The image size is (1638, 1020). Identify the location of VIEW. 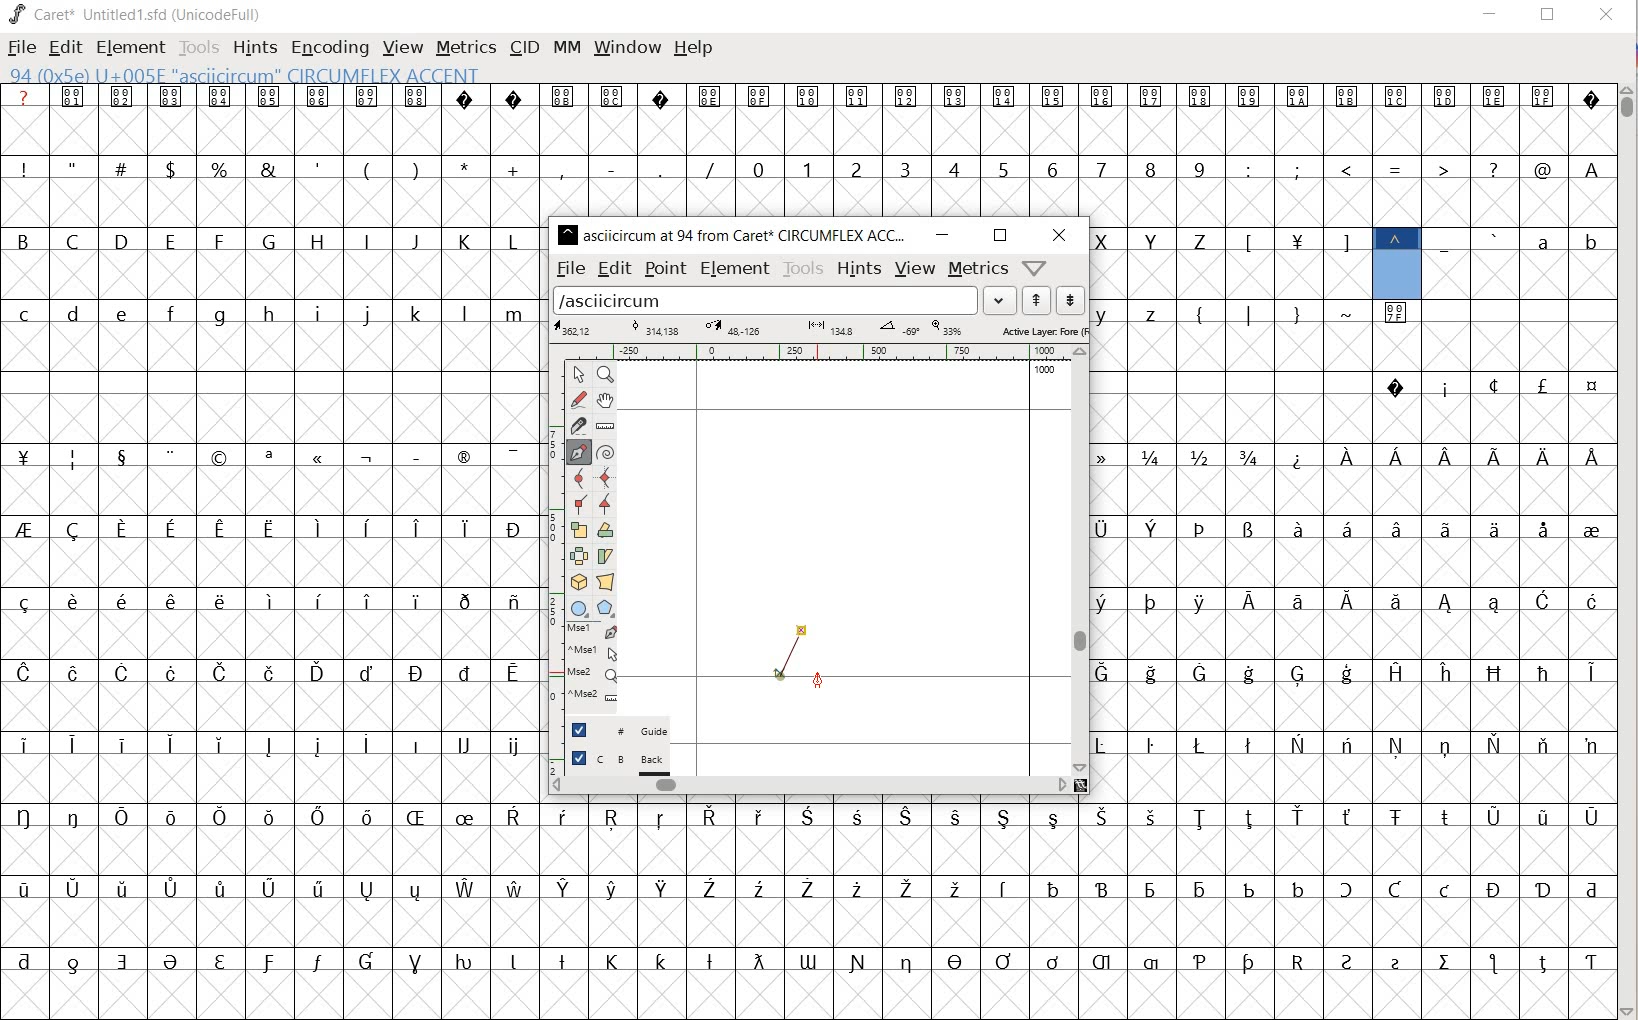
(402, 48).